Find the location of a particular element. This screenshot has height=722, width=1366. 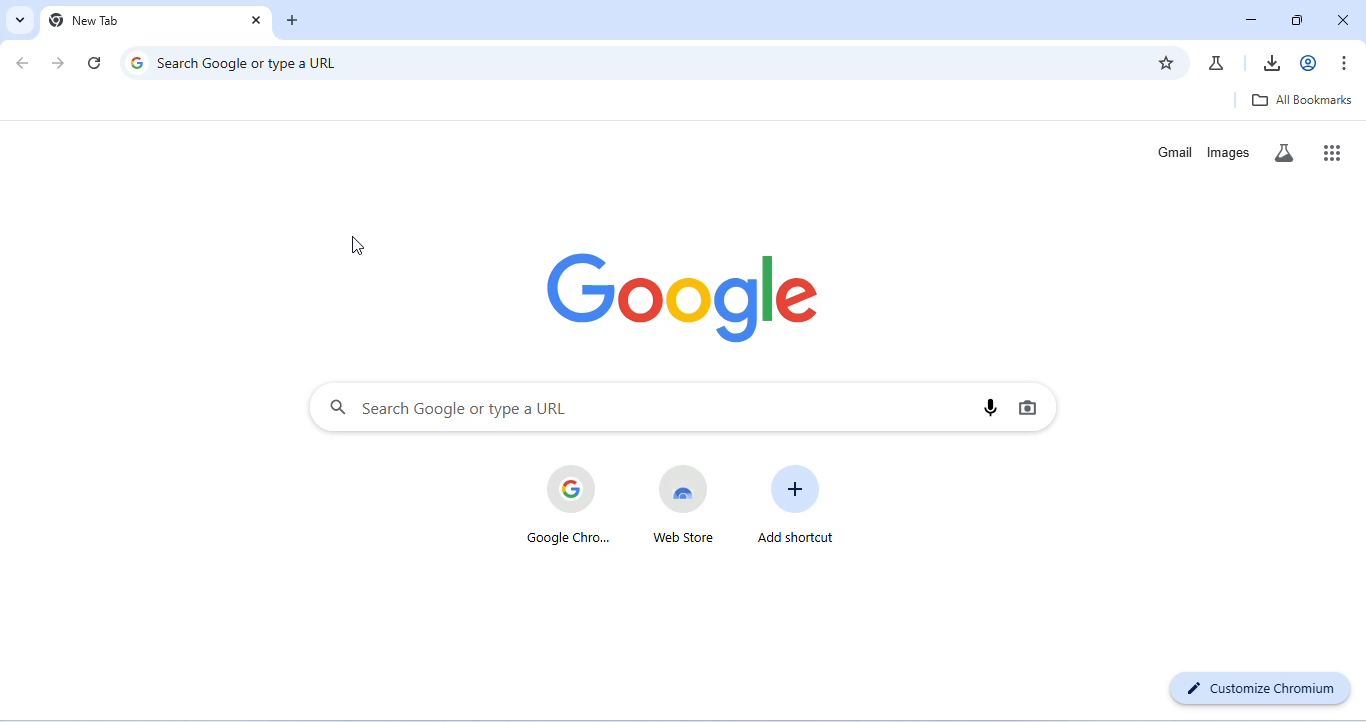

google logo is located at coordinates (687, 297).